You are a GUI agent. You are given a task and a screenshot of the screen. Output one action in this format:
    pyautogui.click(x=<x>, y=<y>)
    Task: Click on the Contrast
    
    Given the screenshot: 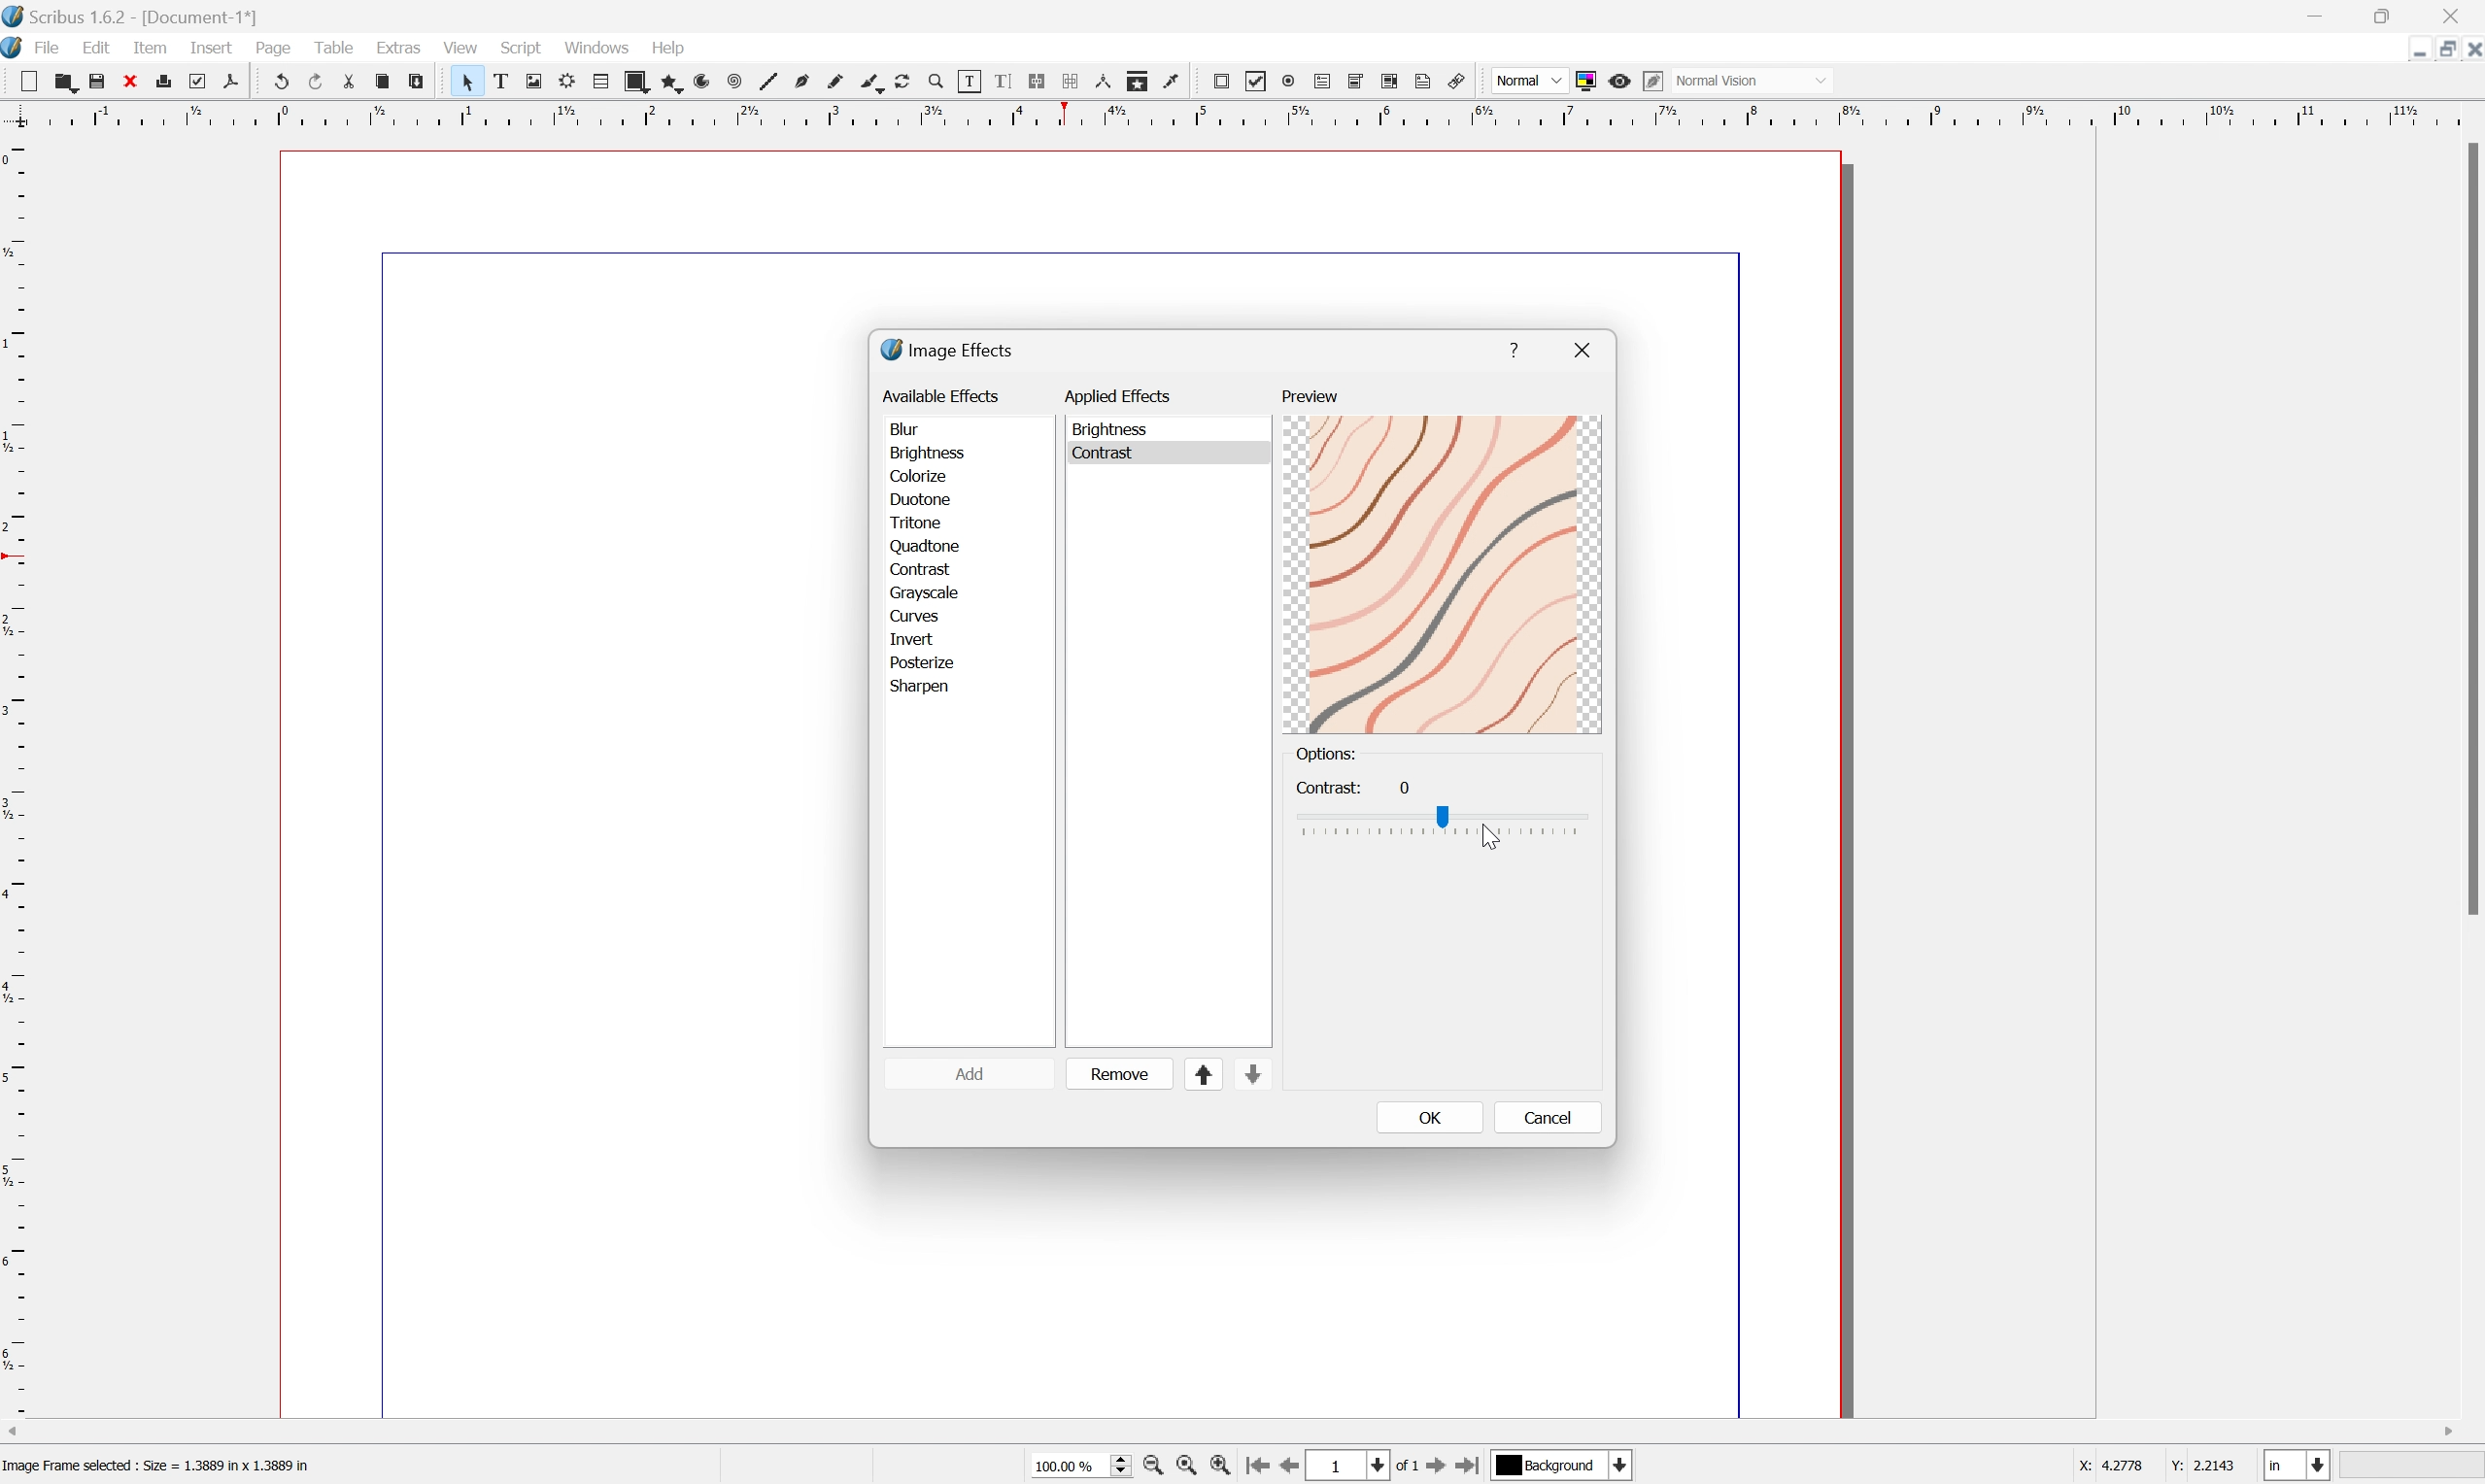 What is the action you would take?
    pyautogui.click(x=1118, y=452)
    